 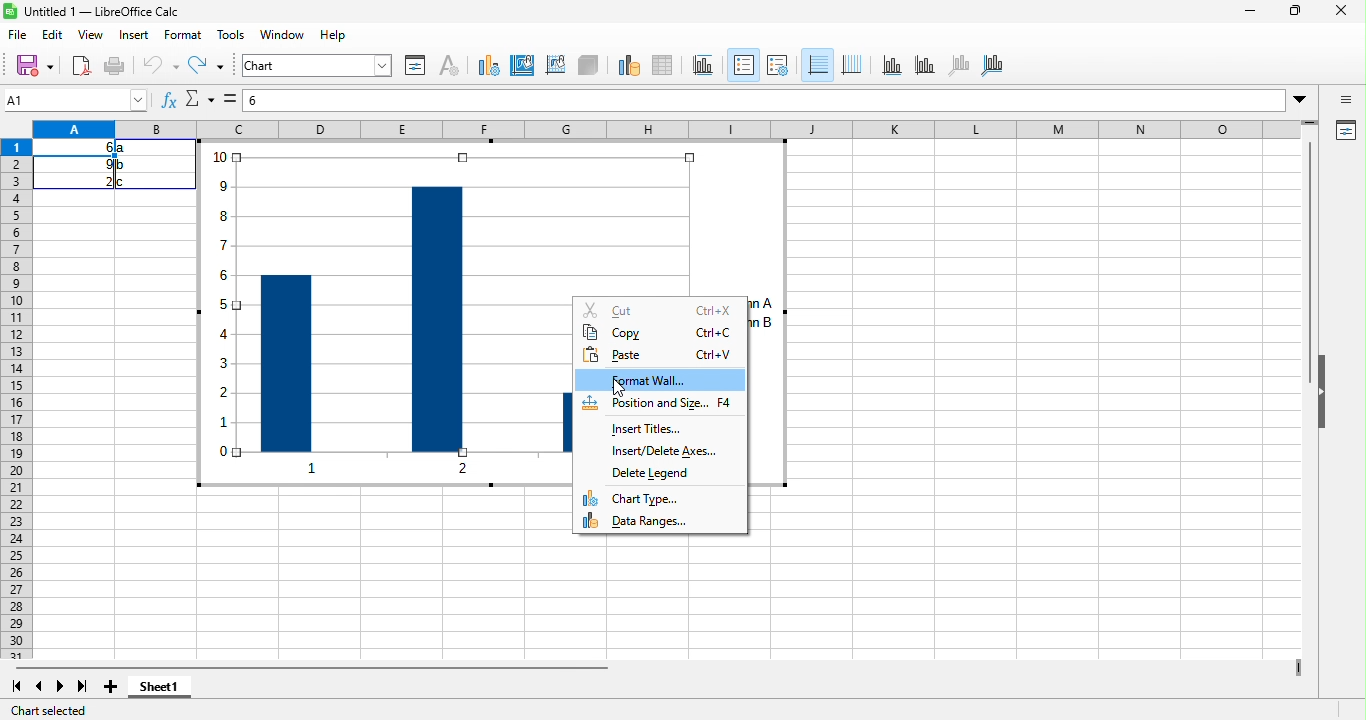 What do you see at coordinates (958, 65) in the screenshot?
I see `Z axis` at bounding box center [958, 65].